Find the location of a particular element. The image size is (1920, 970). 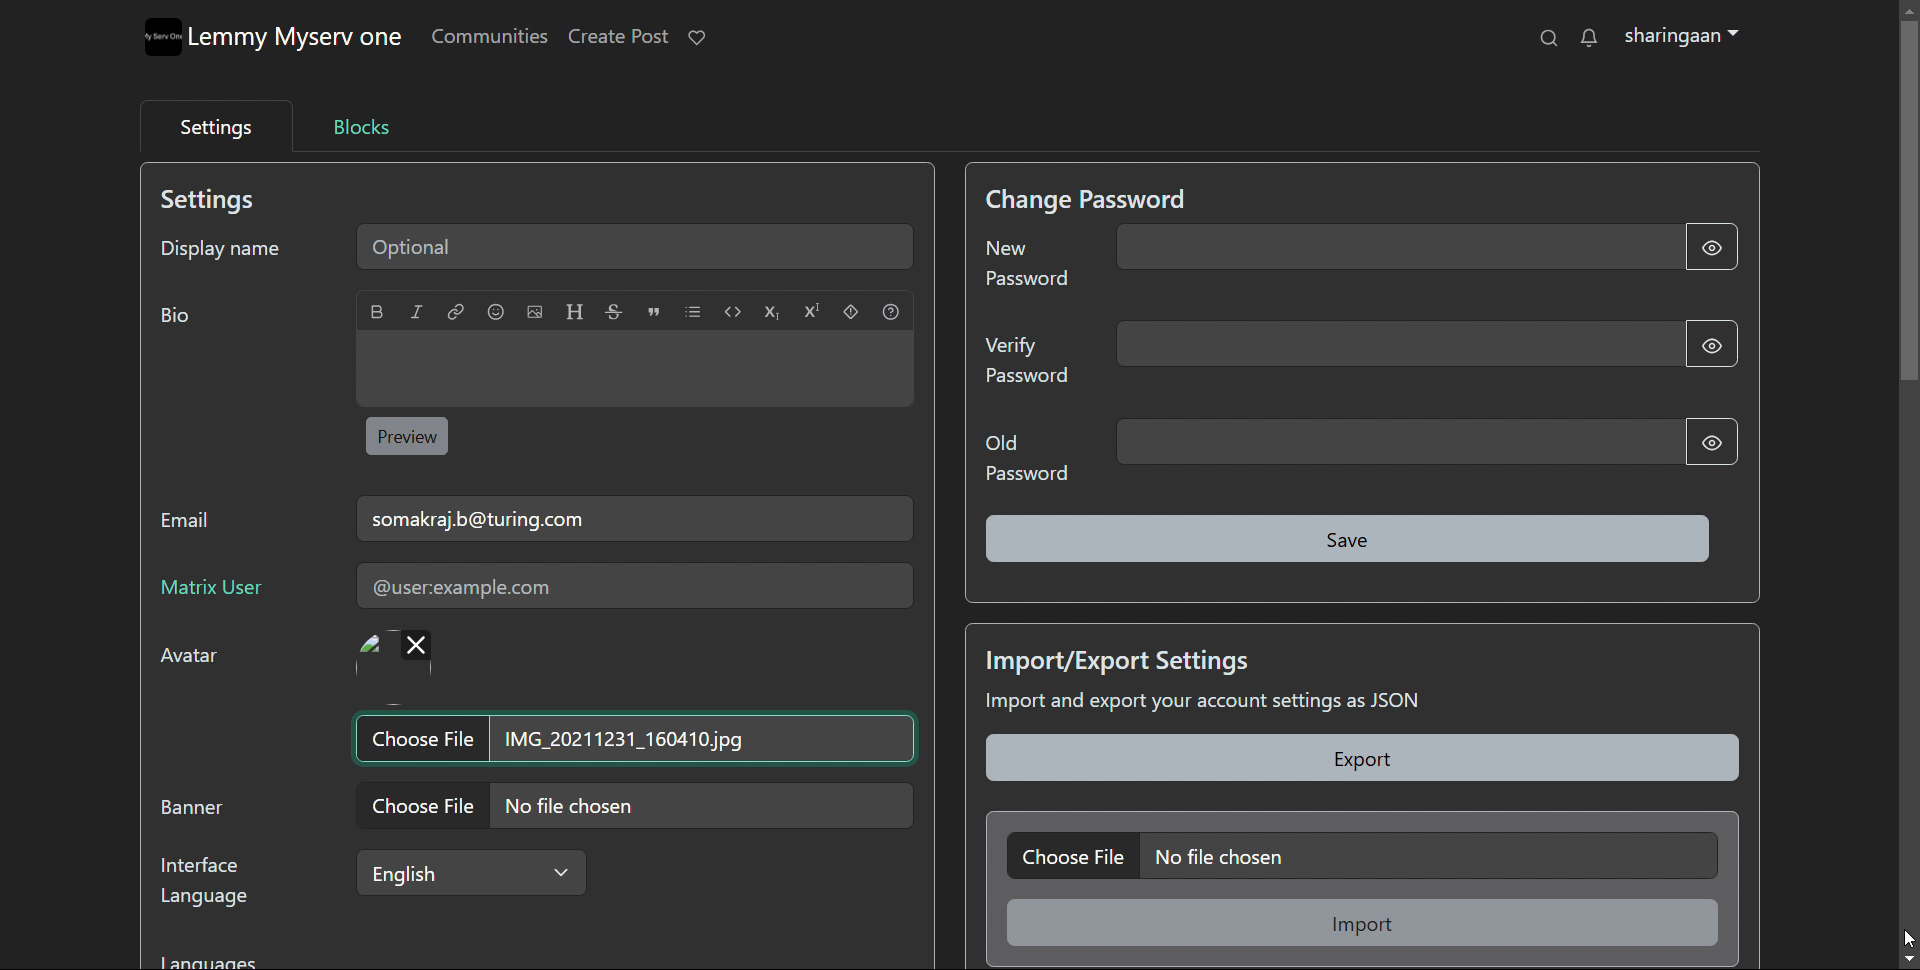

import is located at coordinates (1365, 922).